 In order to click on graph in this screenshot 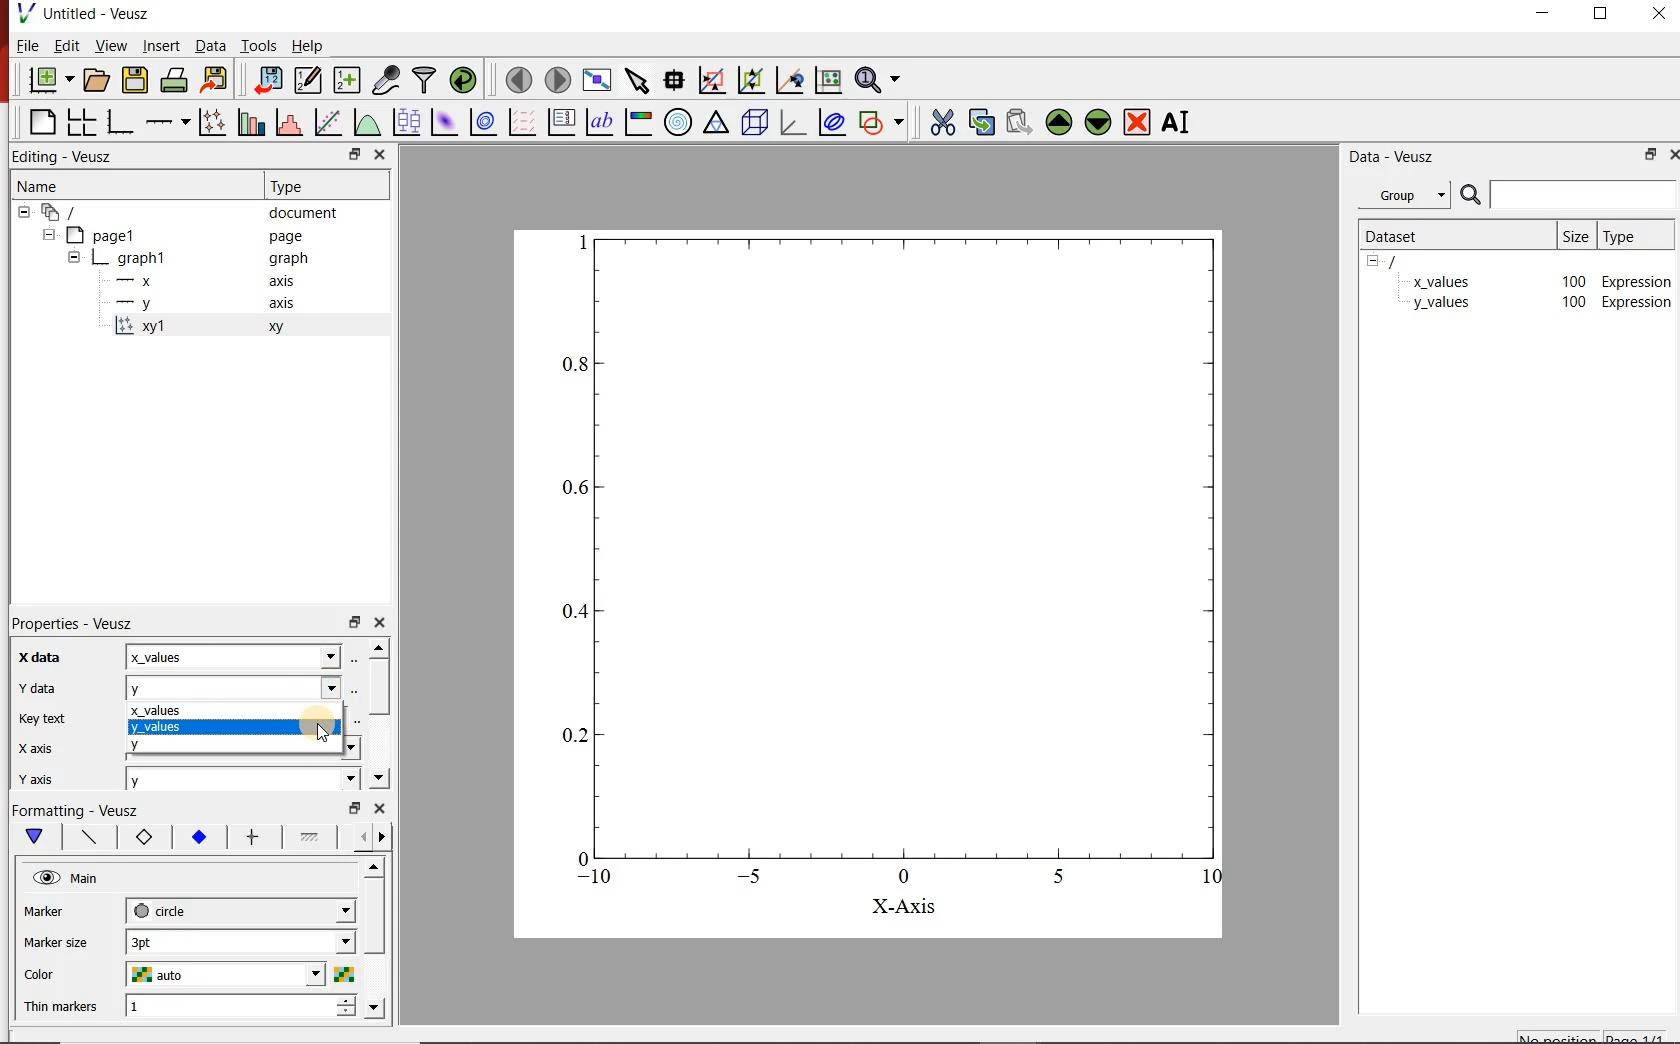, I will do `click(287, 258)`.